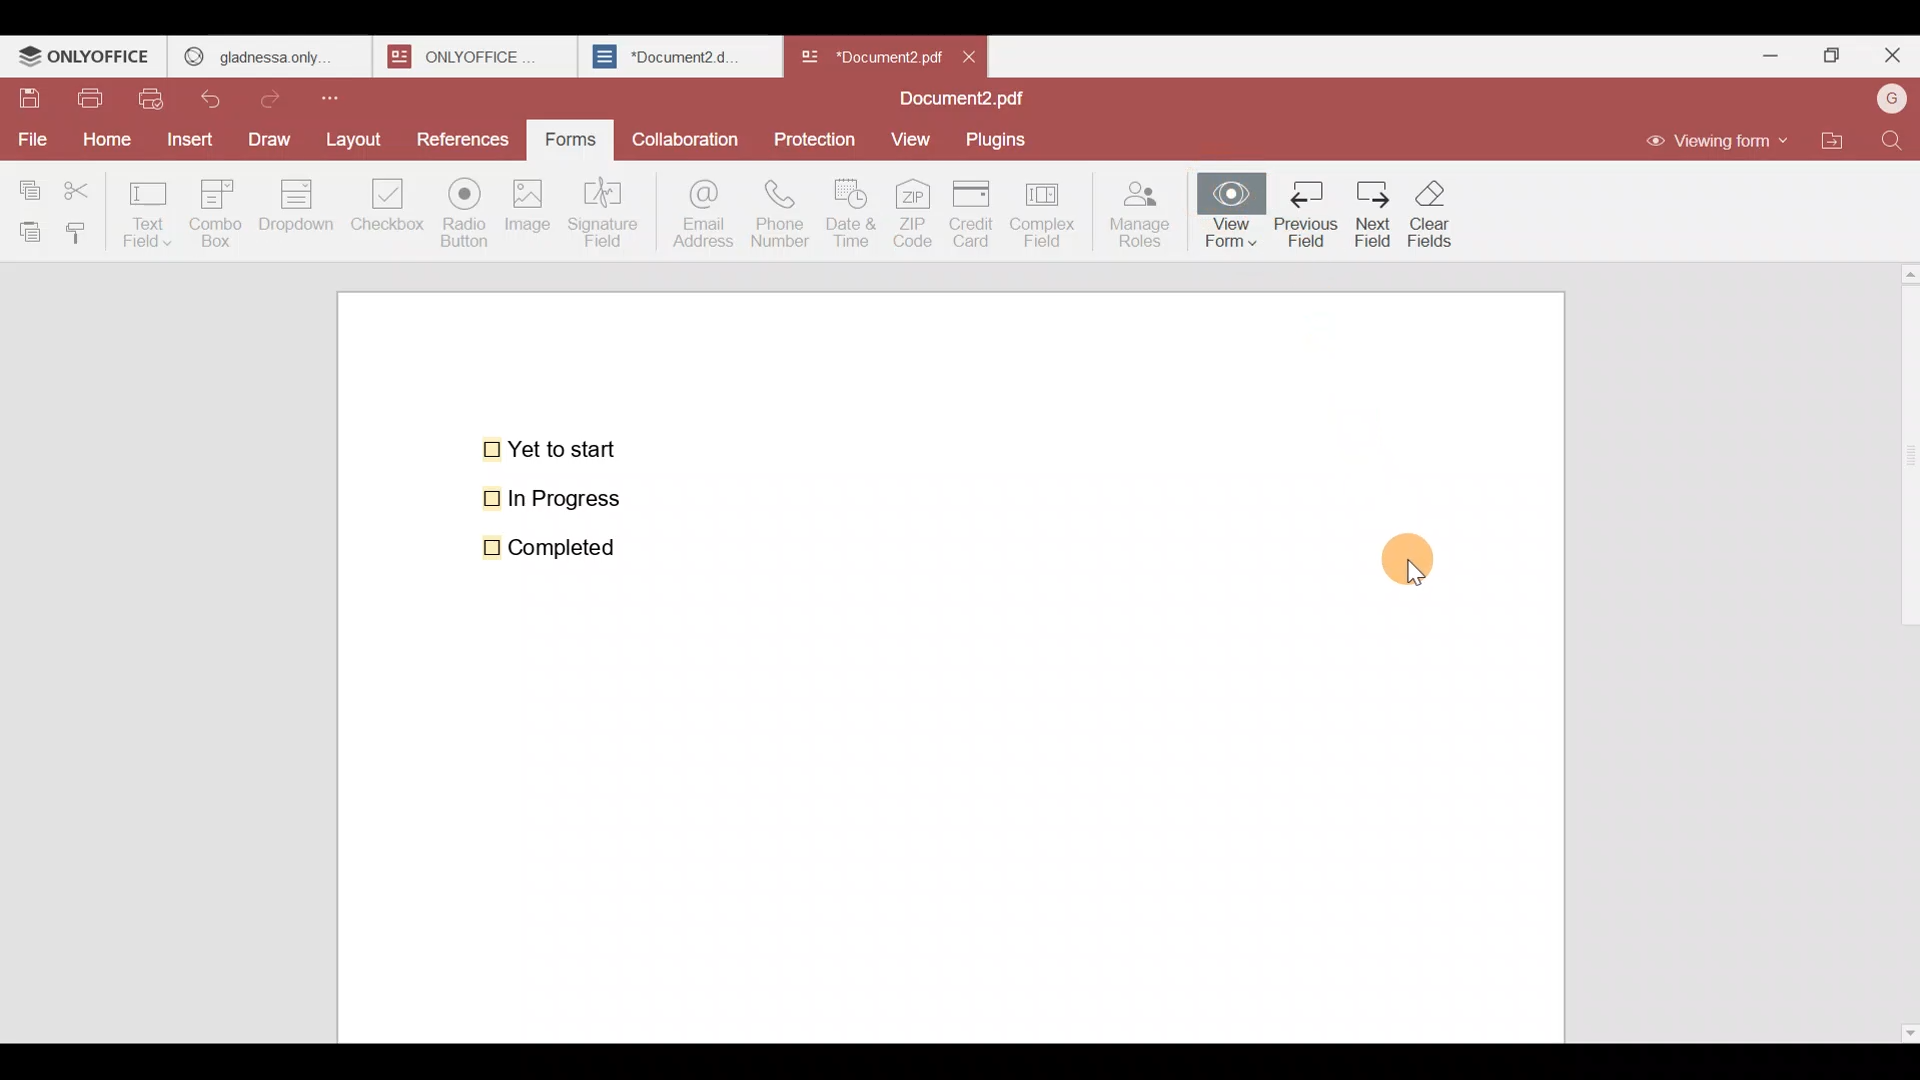 Image resolution: width=1920 pixels, height=1080 pixels. Describe the element at coordinates (1891, 59) in the screenshot. I see `Close` at that location.